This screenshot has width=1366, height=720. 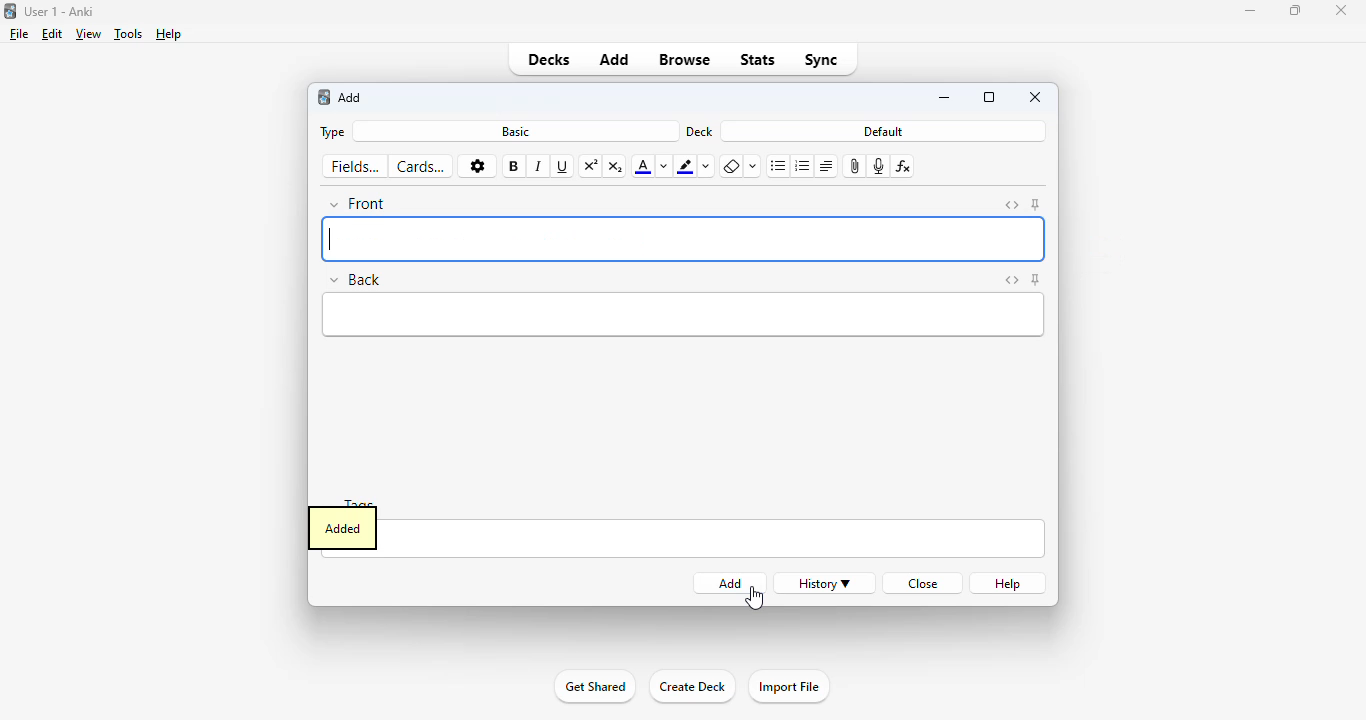 What do you see at coordinates (643, 166) in the screenshot?
I see `text coloe` at bounding box center [643, 166].